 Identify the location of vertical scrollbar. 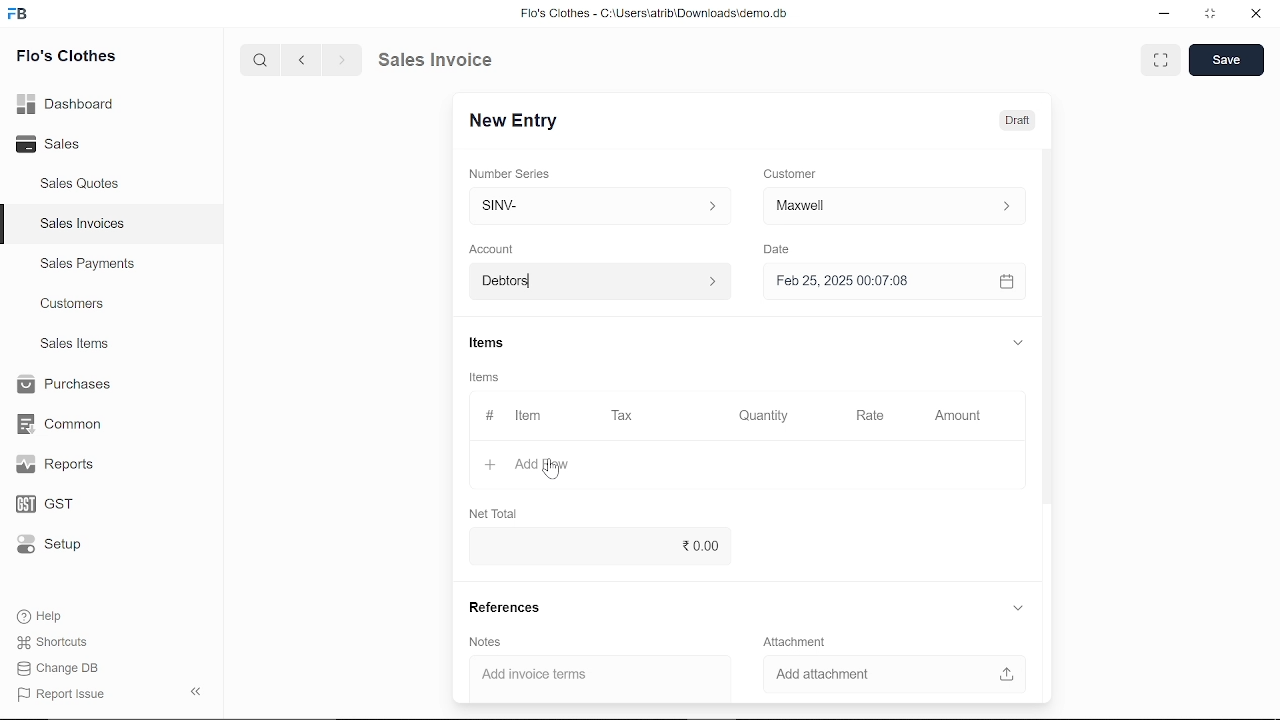
(1050, 325).